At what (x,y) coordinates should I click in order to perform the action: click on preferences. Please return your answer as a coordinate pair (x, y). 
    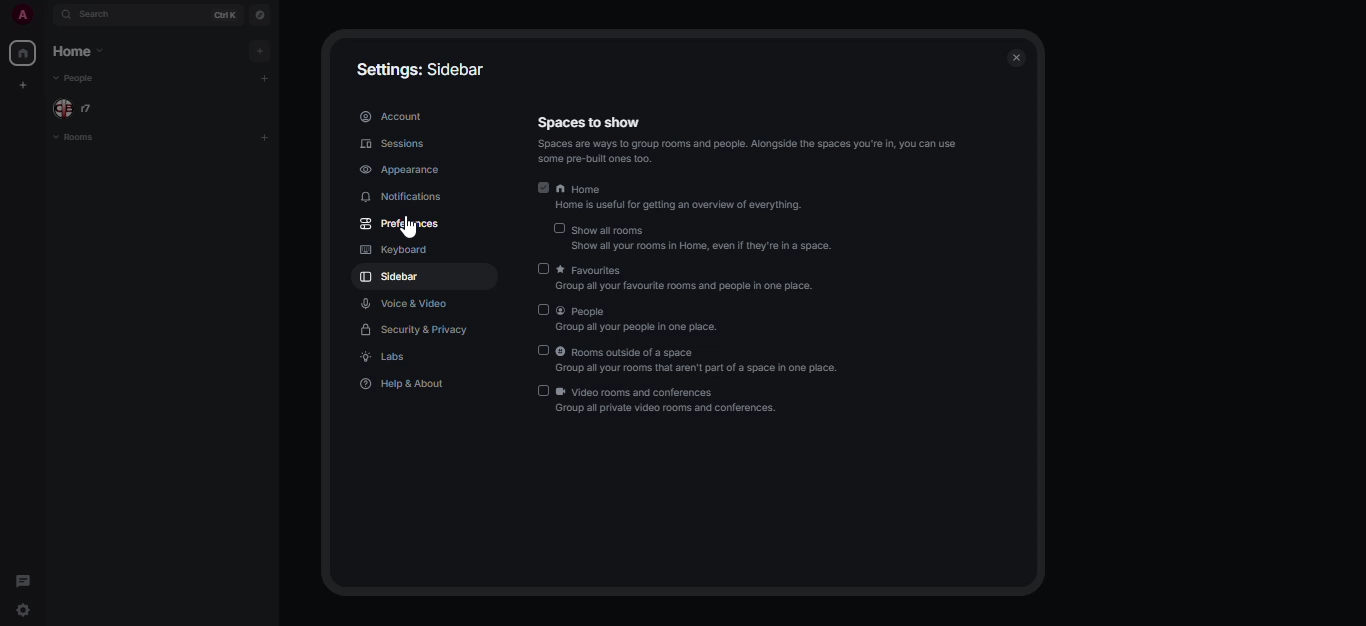
    Looking at the image, I should click on (402, 222).